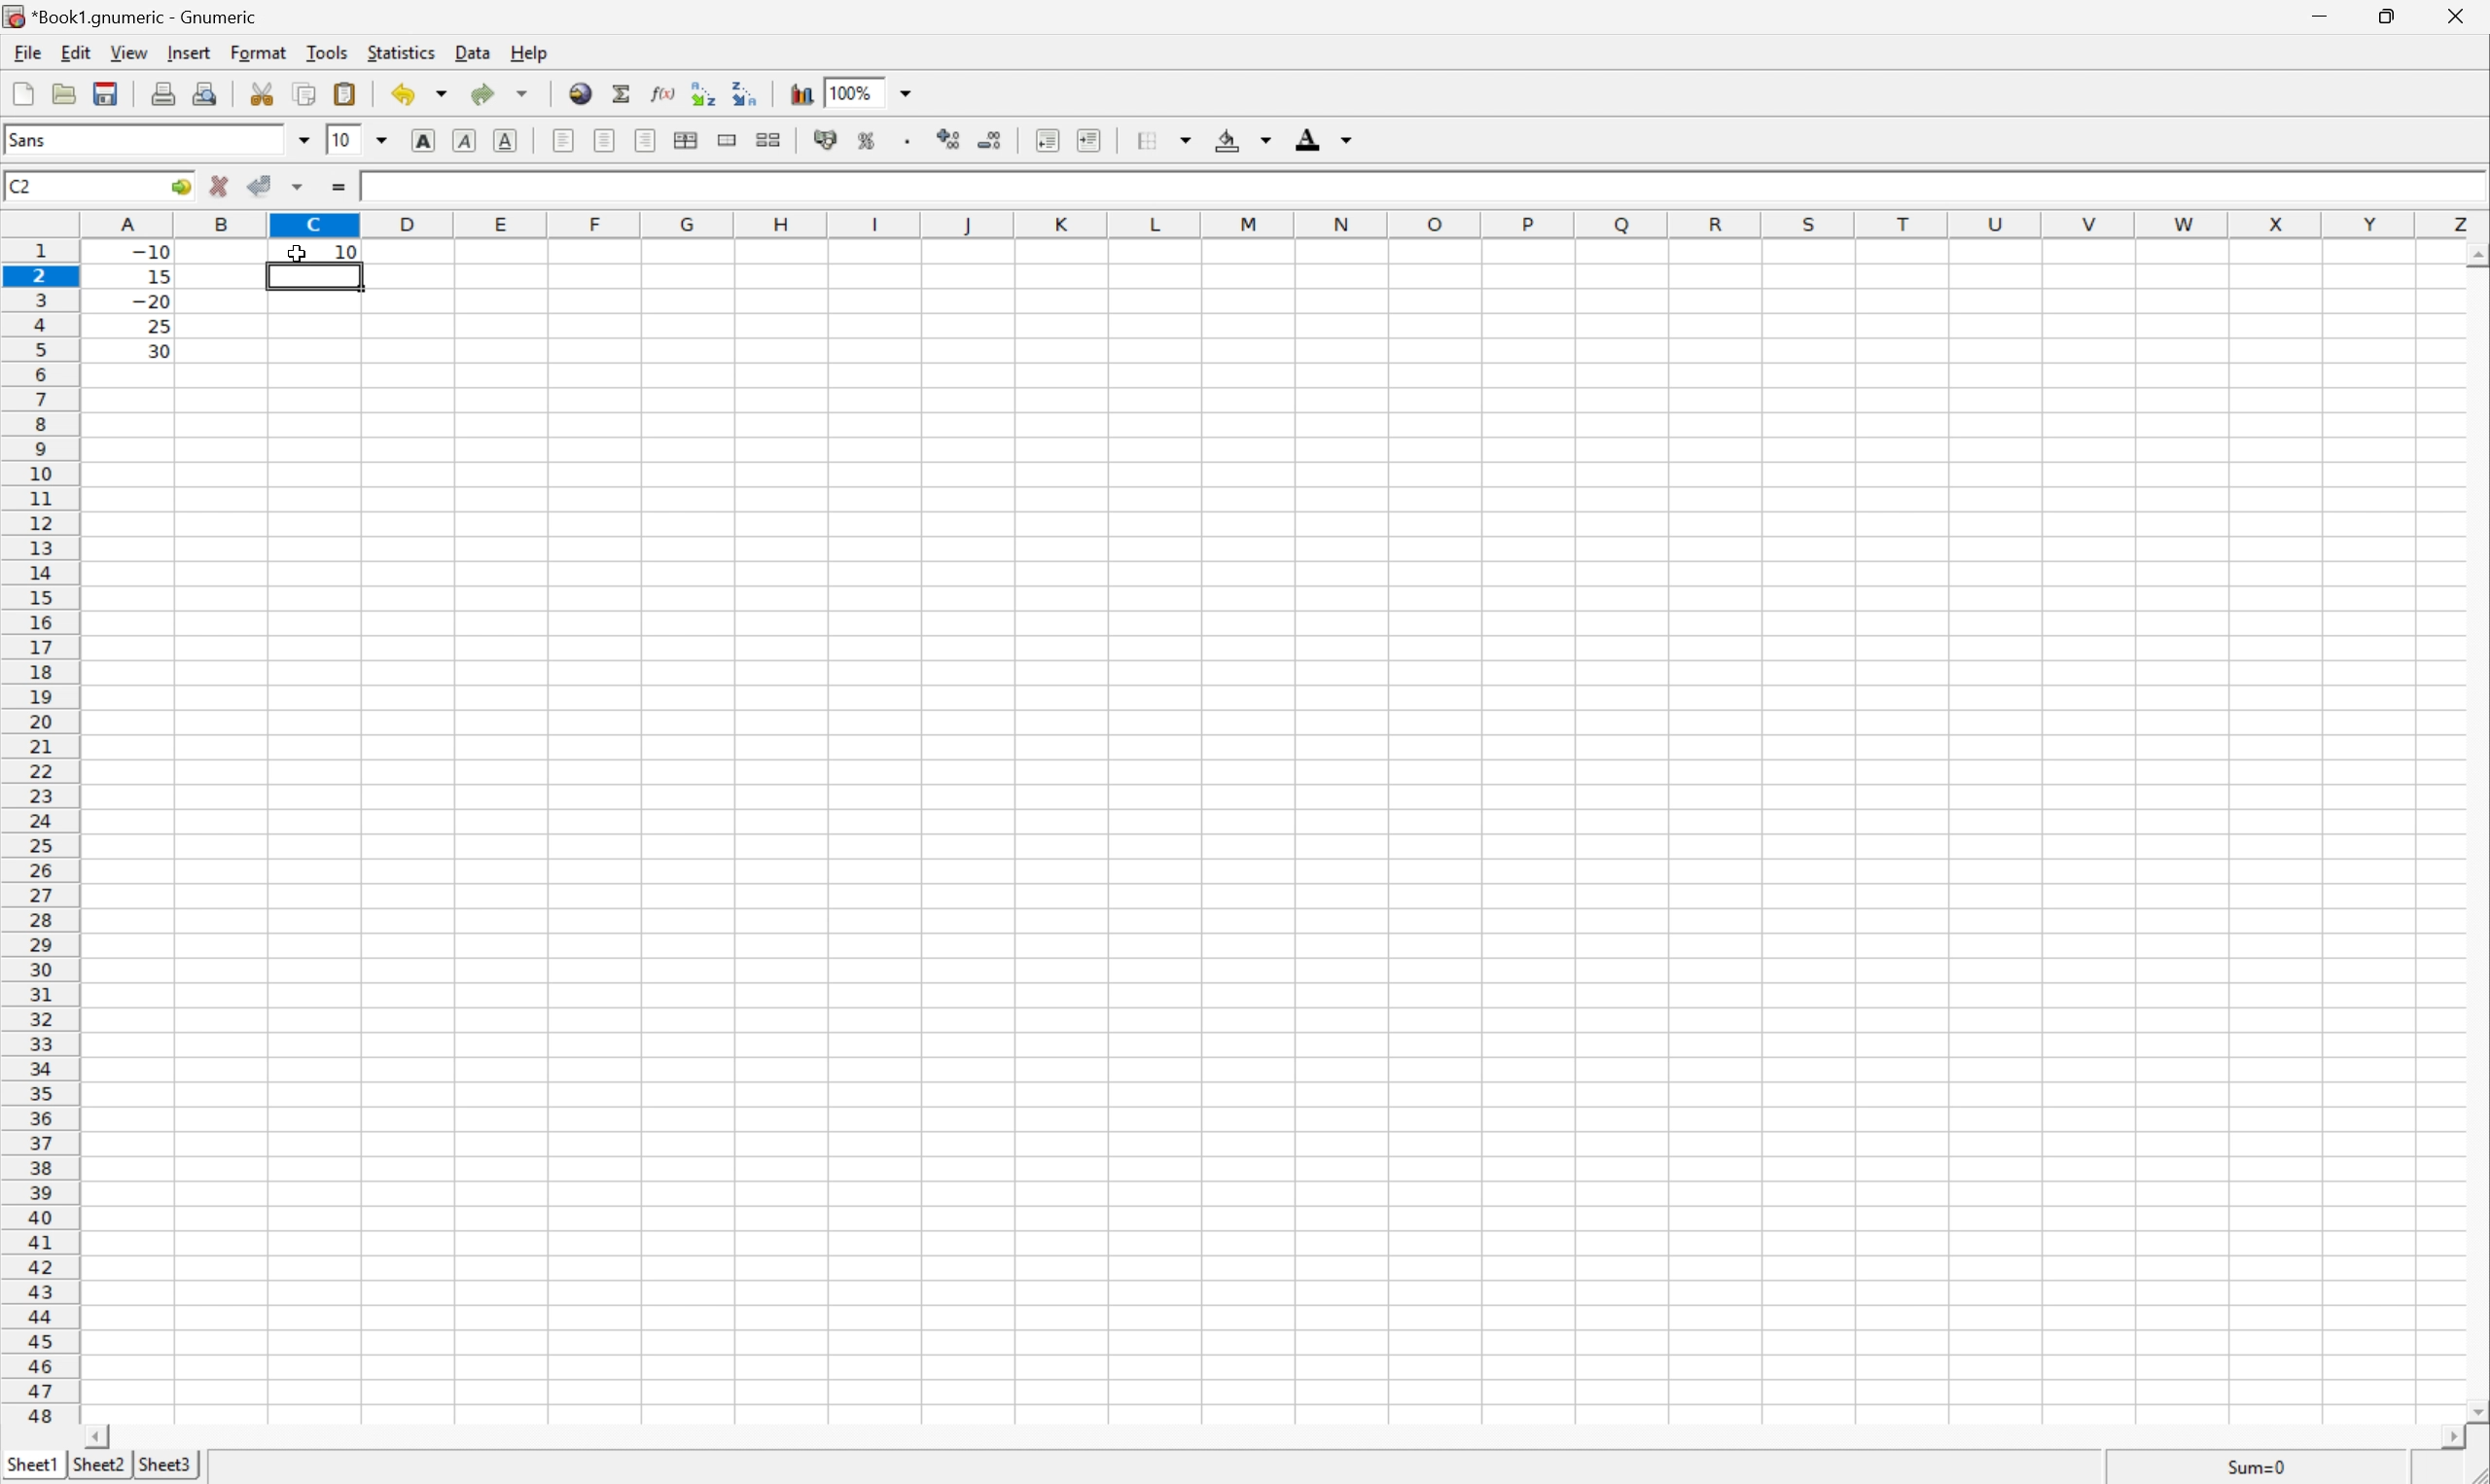 The image size is (2490, 1484). What do you see at coordinates (33, 1461) in the screenshot?
I see `Sheet1` at bounding box center [33, 1461].